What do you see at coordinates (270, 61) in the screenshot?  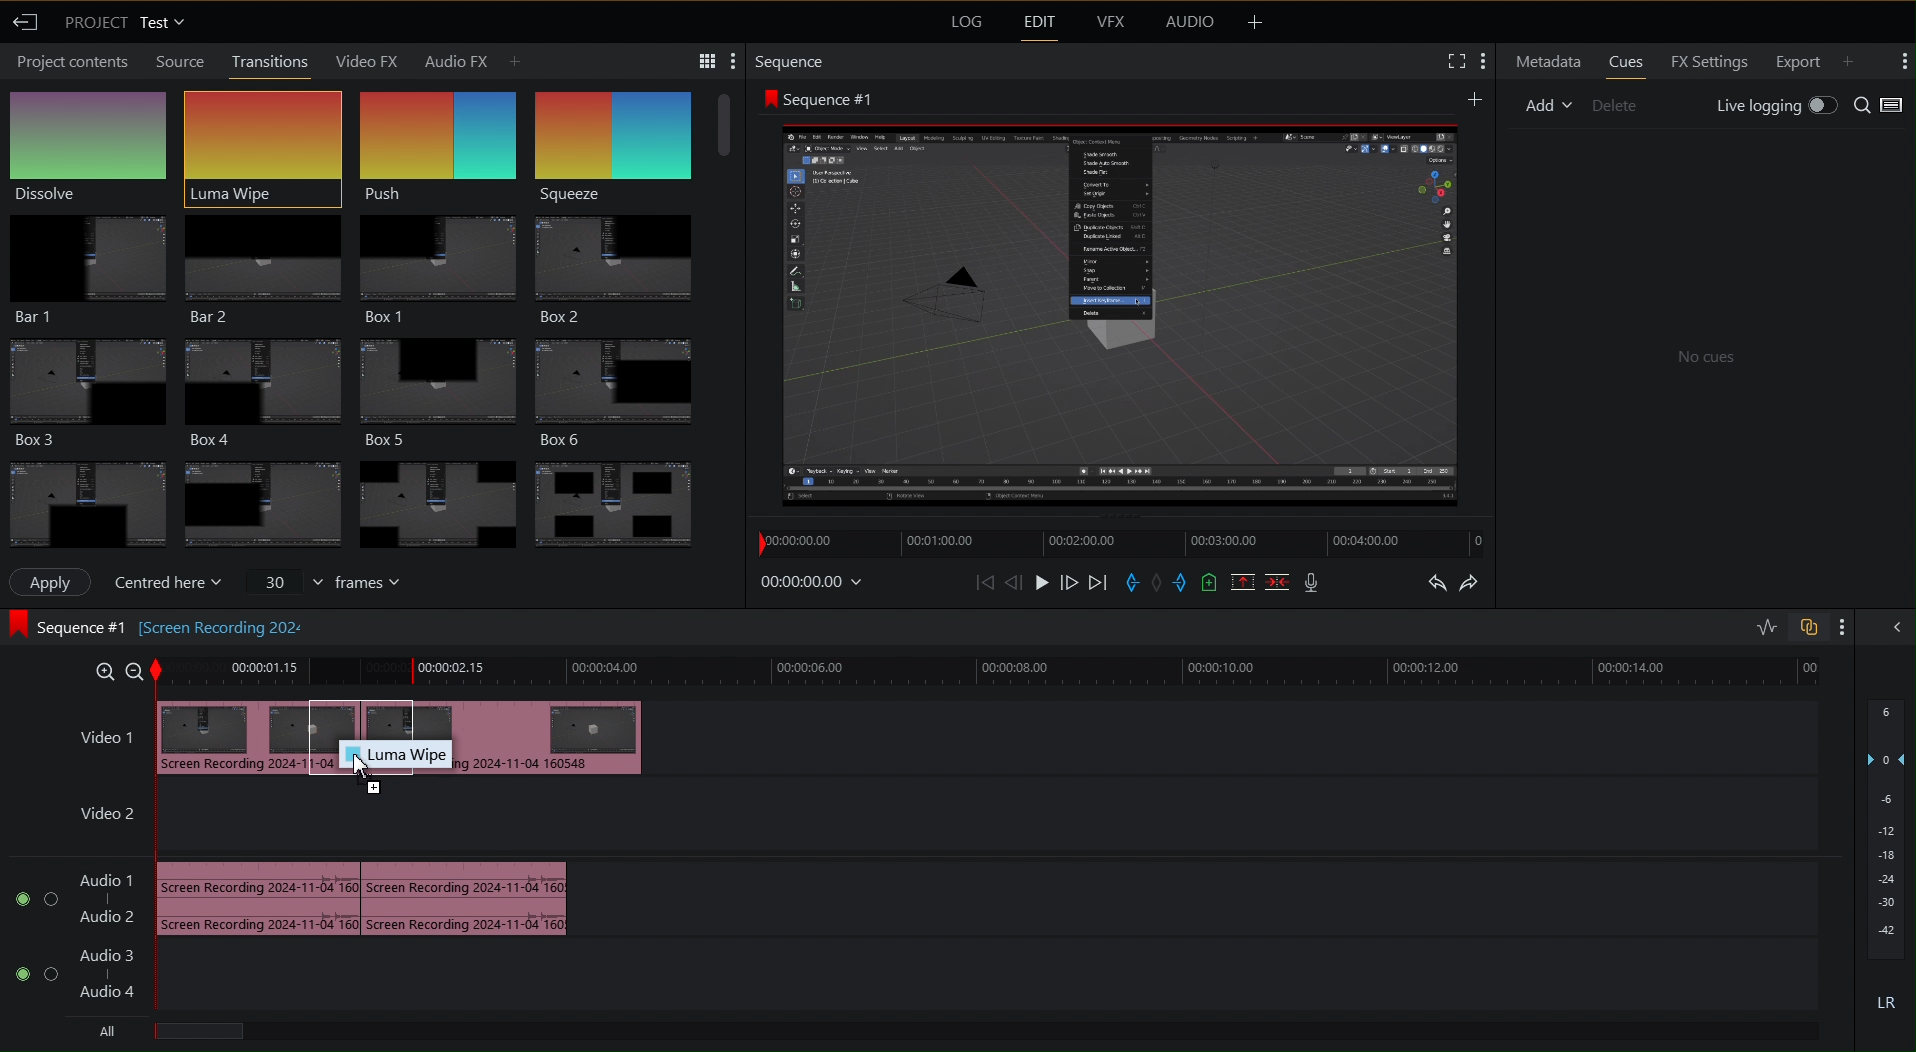 I see `Transitions` at bounding box center [270, 61].